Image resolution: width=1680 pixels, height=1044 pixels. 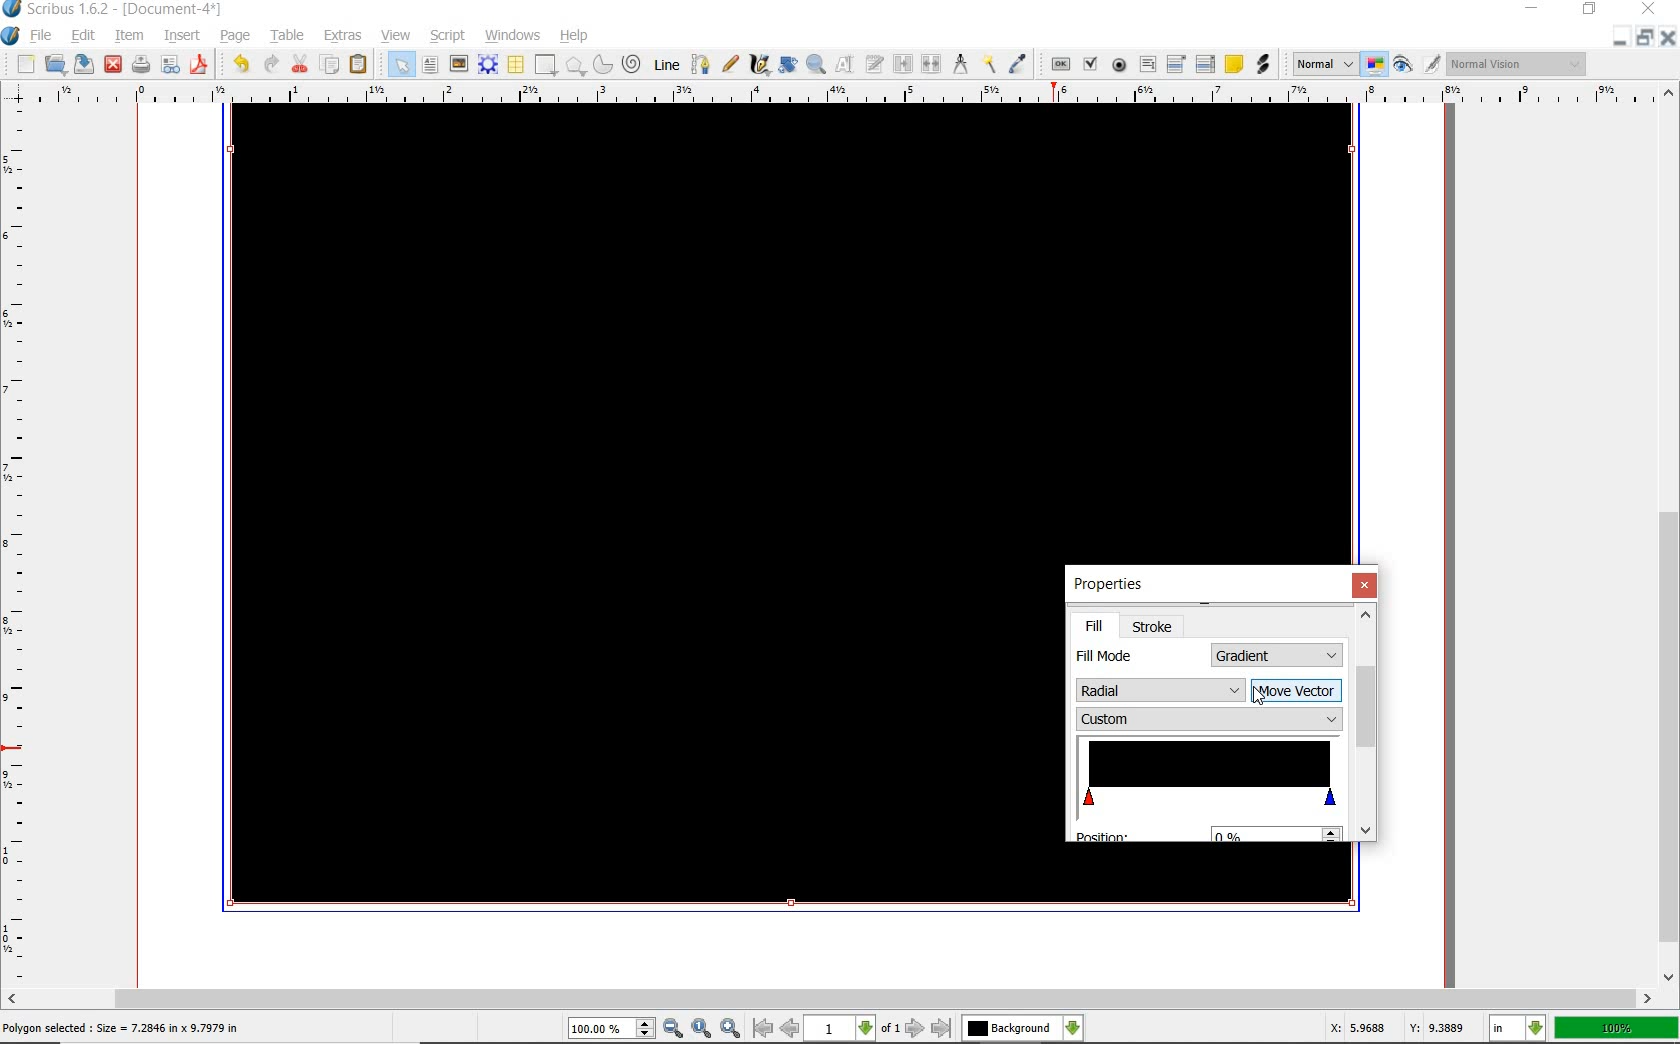 What do you see at coordinates (273, 64) in the screenshot?
I see `redo` at bounding box center [273, 64].